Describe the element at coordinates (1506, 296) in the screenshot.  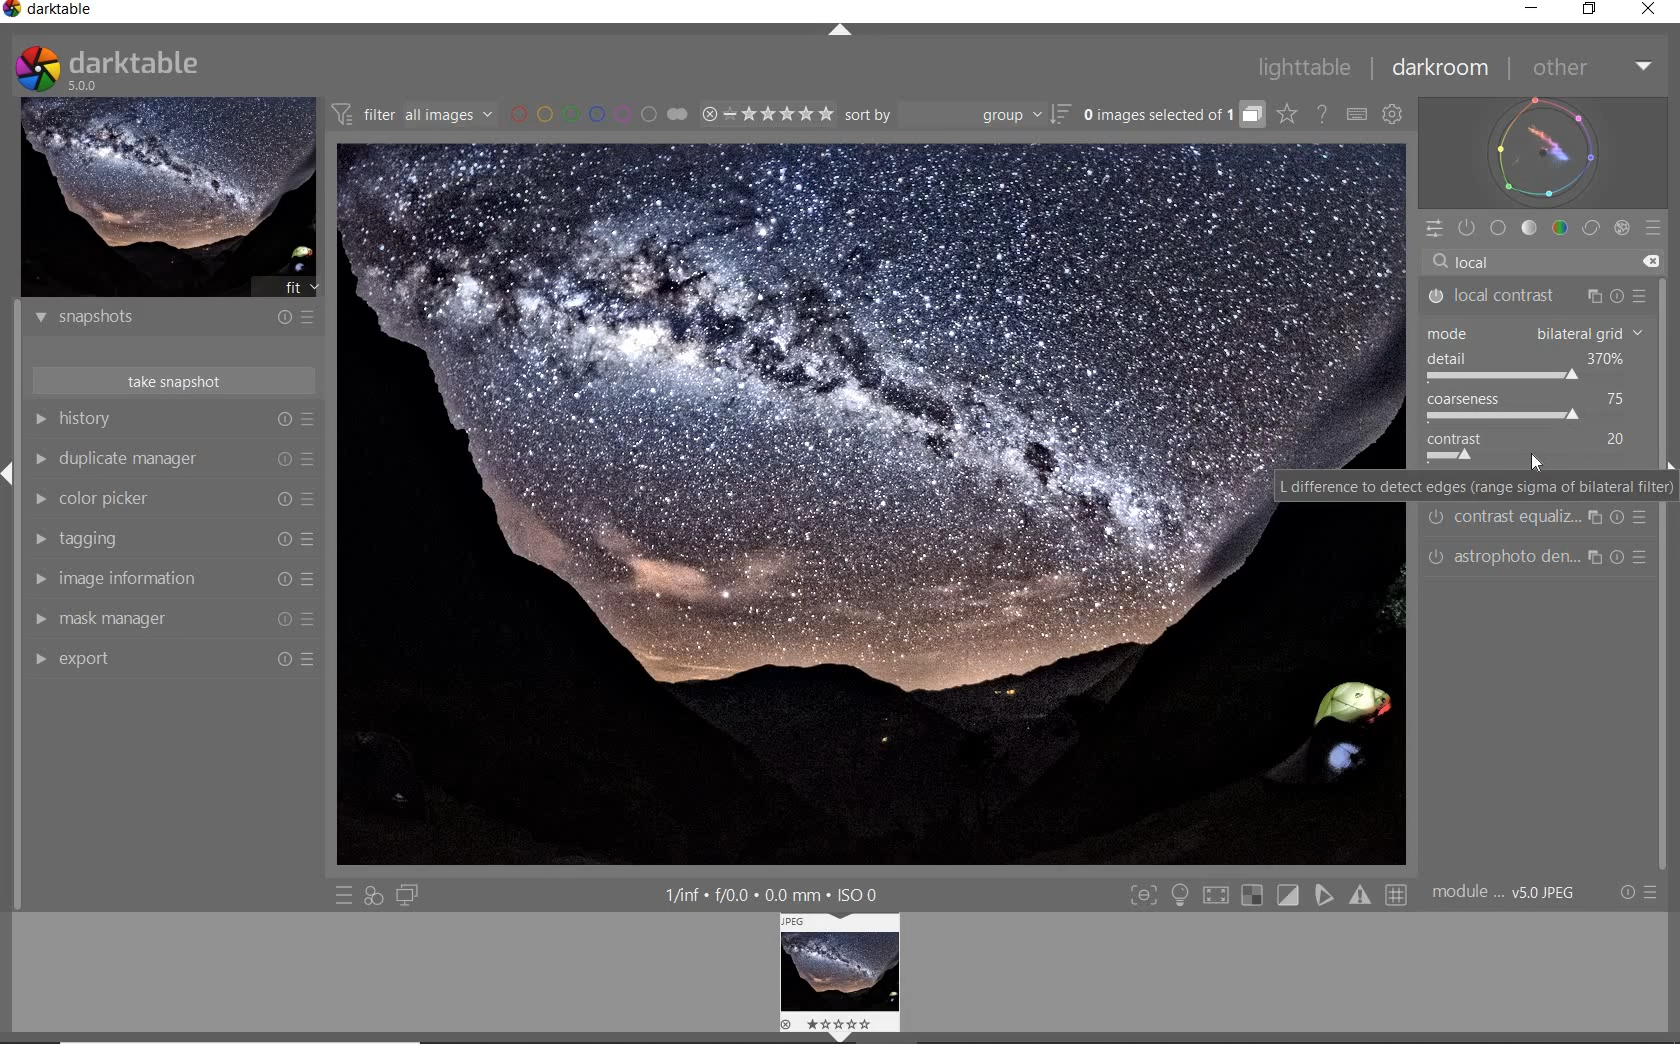
I see `local contrast` at that location.